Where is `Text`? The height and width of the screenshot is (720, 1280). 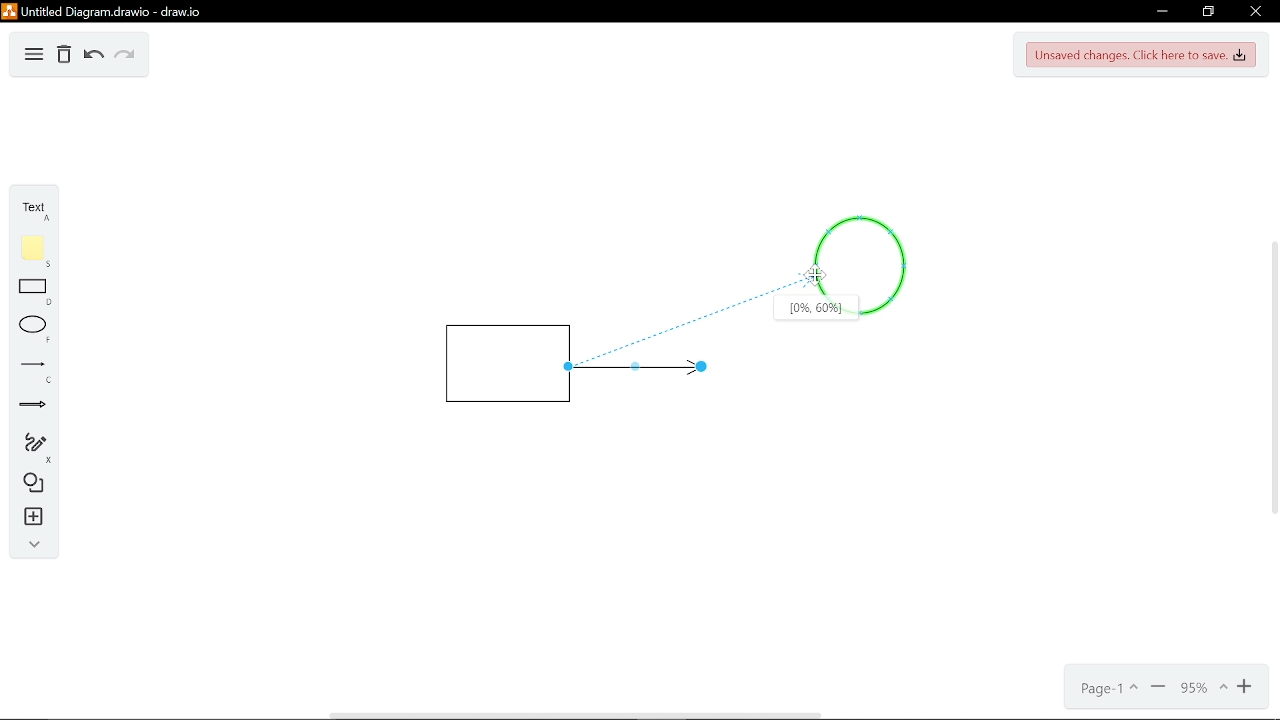
Text is located at coordinates (35, 210).